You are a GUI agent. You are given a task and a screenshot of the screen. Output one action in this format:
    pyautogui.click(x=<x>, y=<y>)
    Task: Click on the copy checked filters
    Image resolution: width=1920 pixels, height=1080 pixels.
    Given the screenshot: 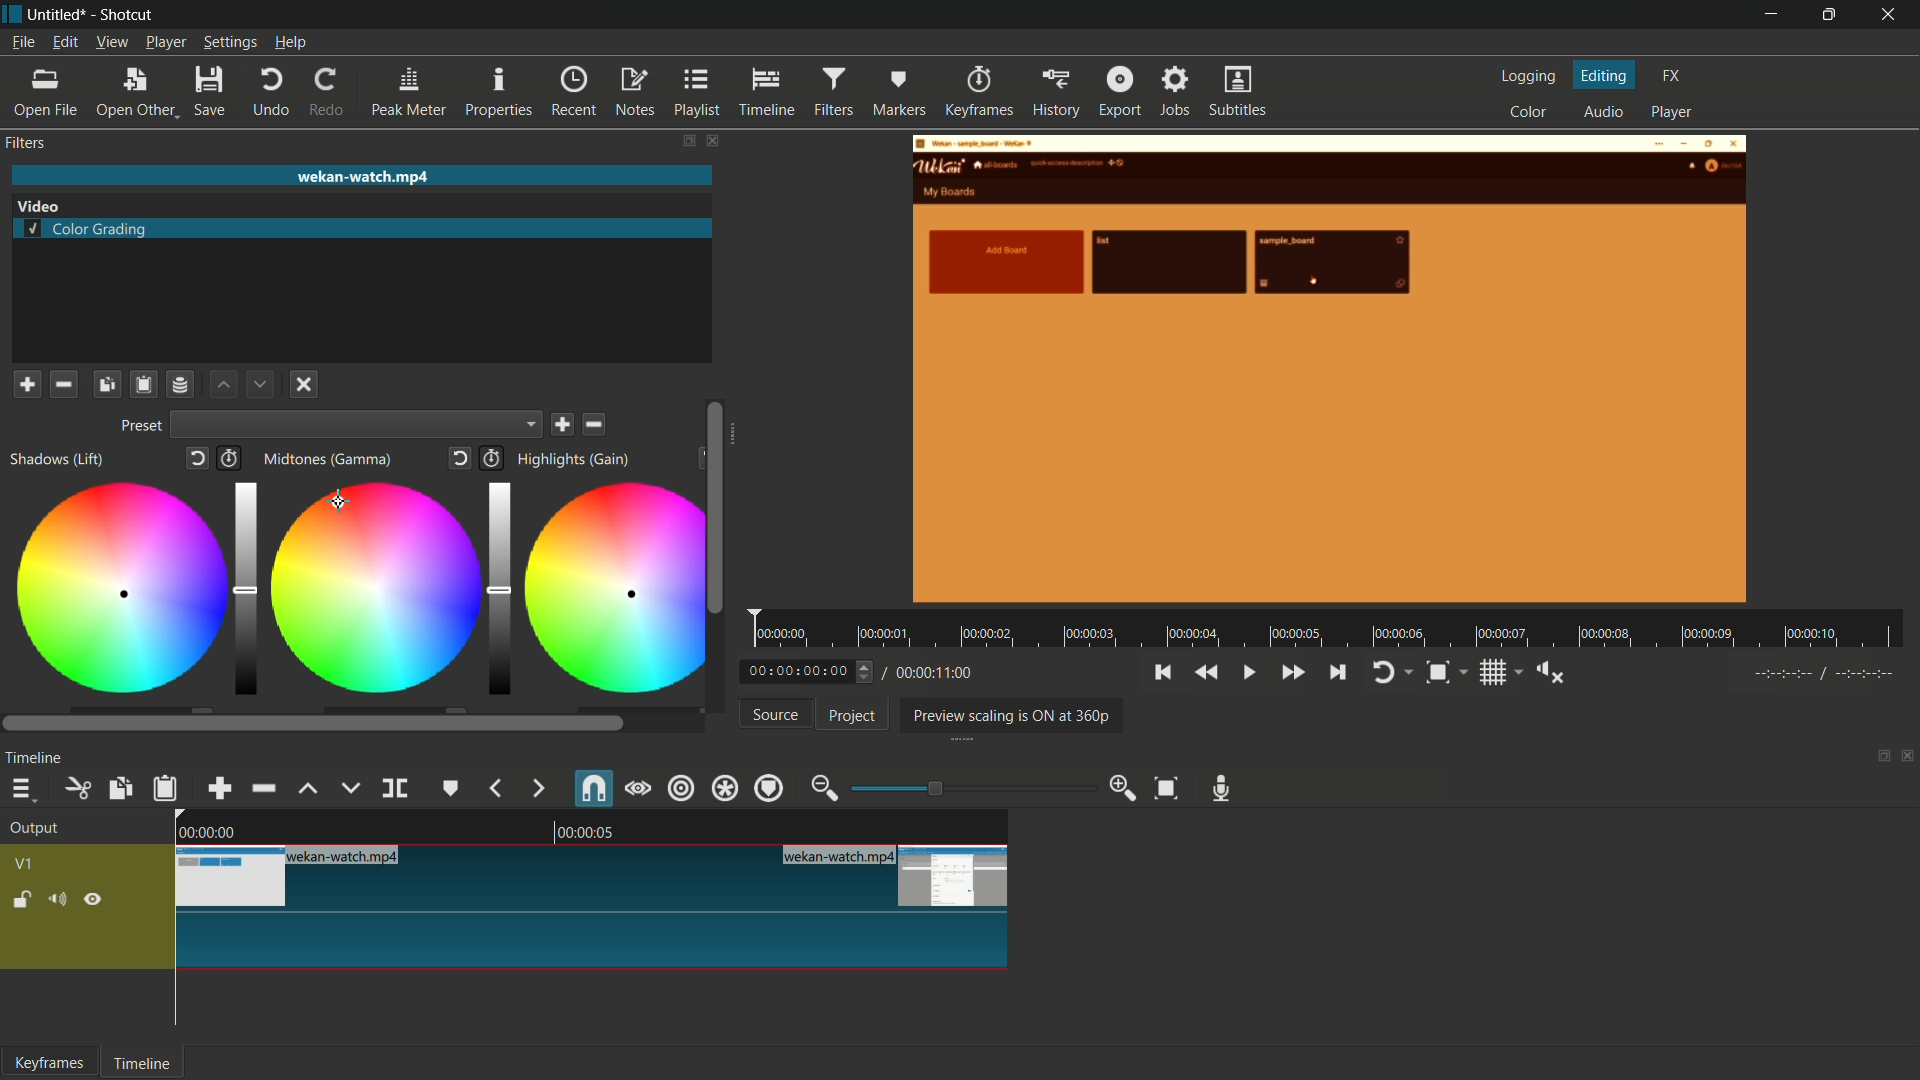 What is the action you would take?
    pyautogui.click(x=106, y=386)
    